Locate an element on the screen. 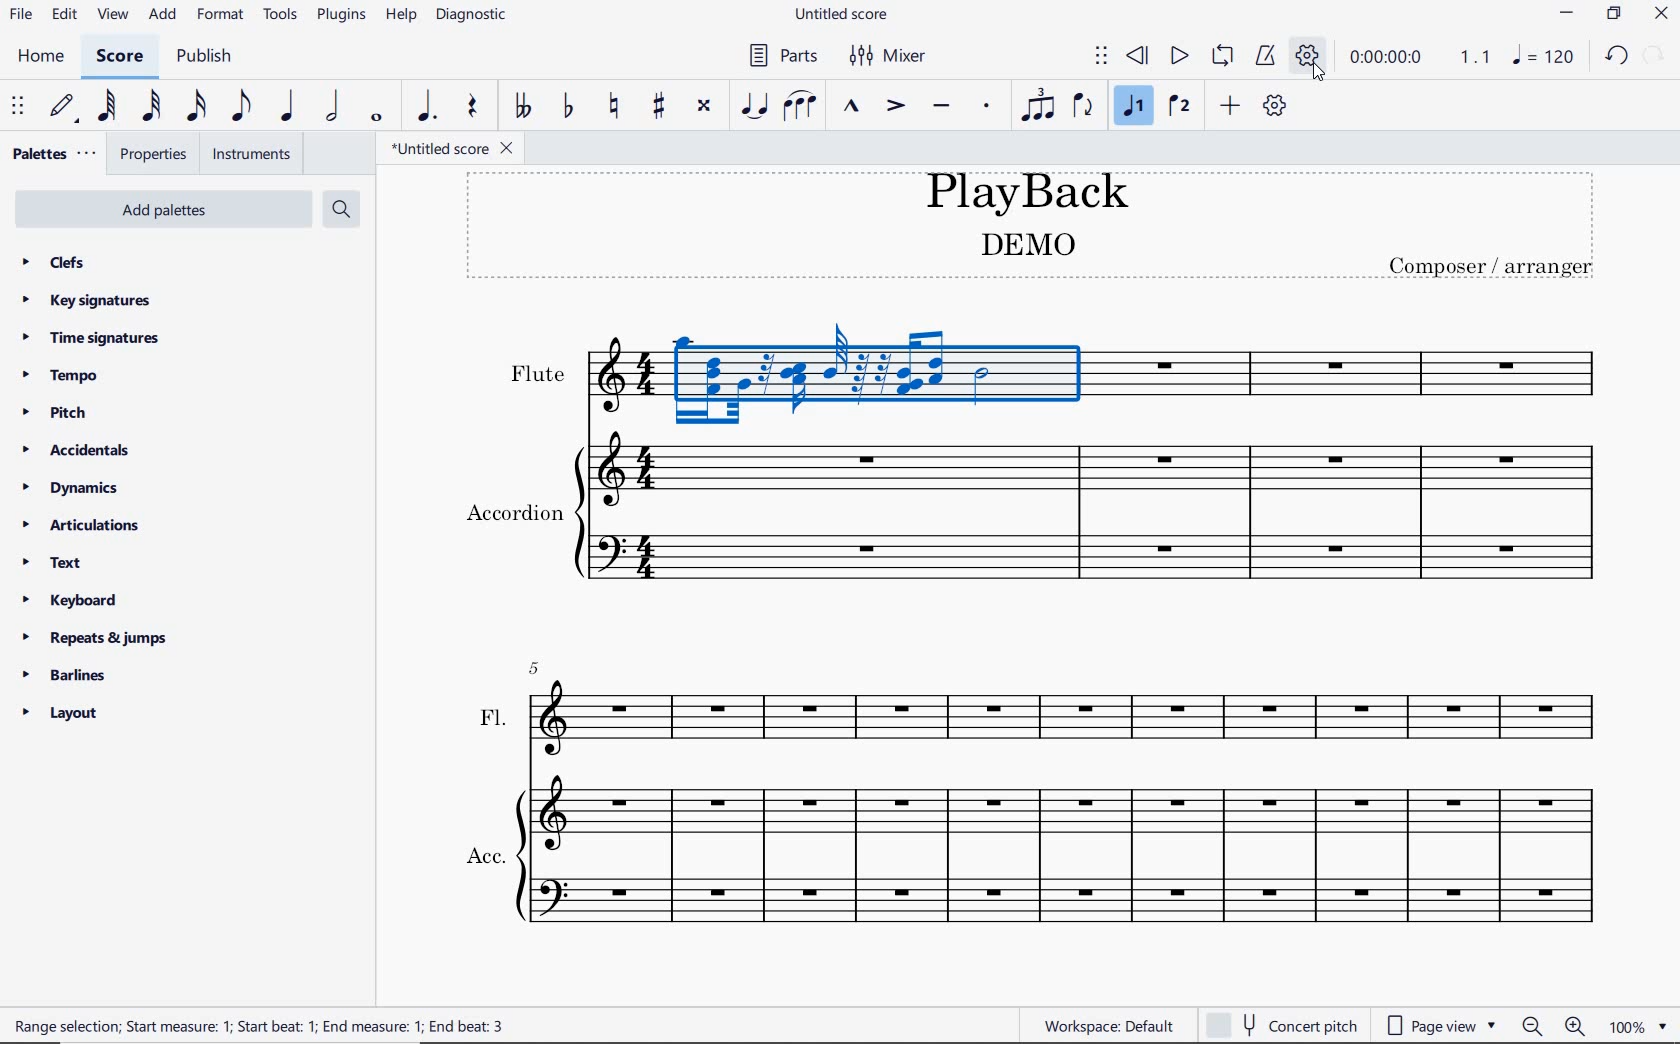 The height and width of the screenshot is (1044, 1680). instruments is located at coordinates (253, 154).